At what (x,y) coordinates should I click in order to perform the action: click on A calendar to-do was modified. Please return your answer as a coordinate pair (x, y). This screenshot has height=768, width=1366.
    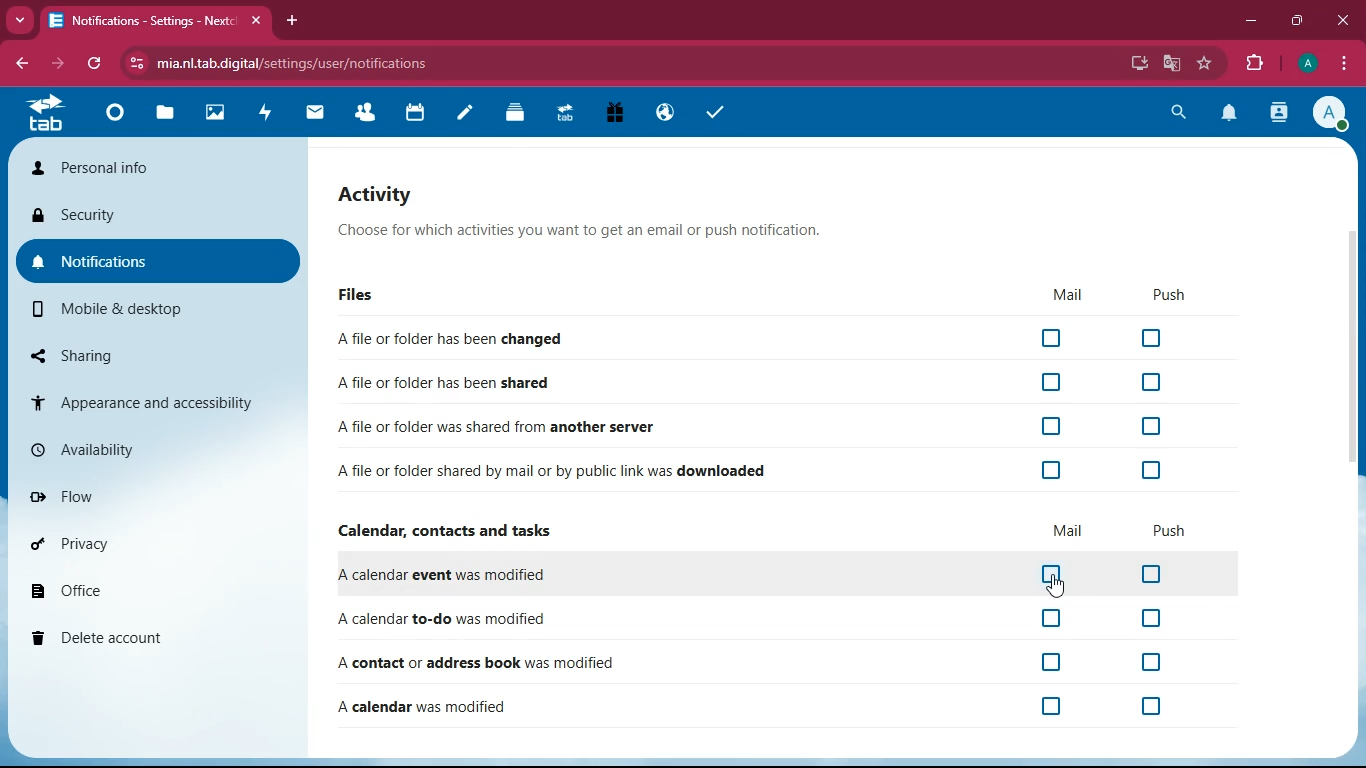
    Looking at the image, I should click on (774, 615).